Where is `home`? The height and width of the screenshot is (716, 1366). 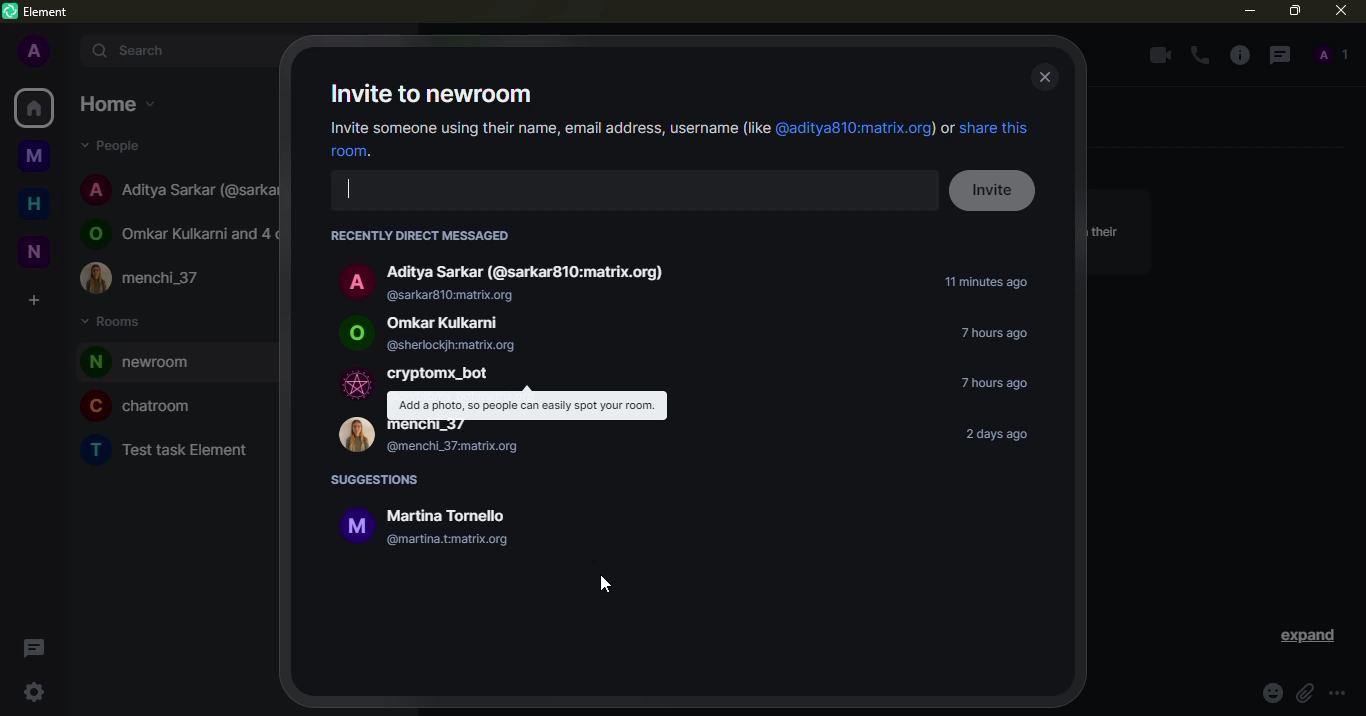
home is located at coordinates (34, 107).